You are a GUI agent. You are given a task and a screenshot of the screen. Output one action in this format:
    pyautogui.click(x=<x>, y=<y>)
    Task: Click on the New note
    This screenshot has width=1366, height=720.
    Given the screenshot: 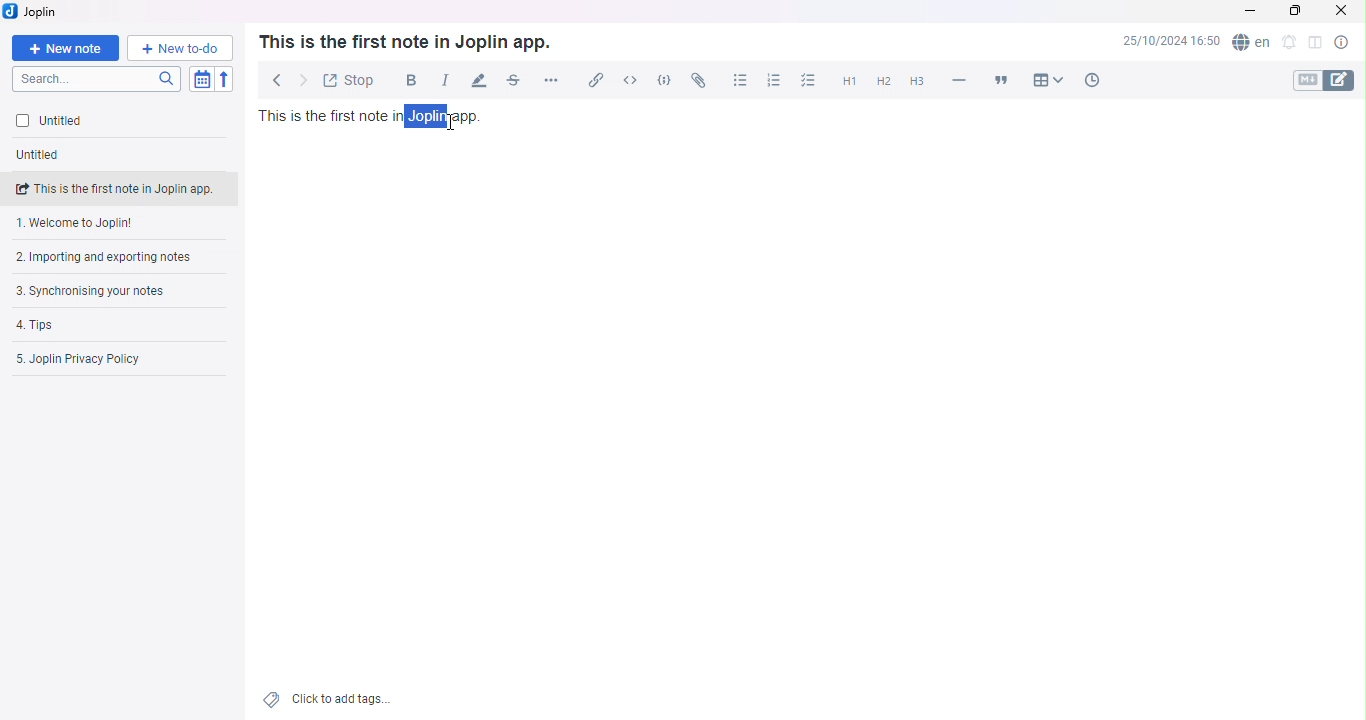 What is the action you would take?
    pyautogui.click(x=67, y=47)
    